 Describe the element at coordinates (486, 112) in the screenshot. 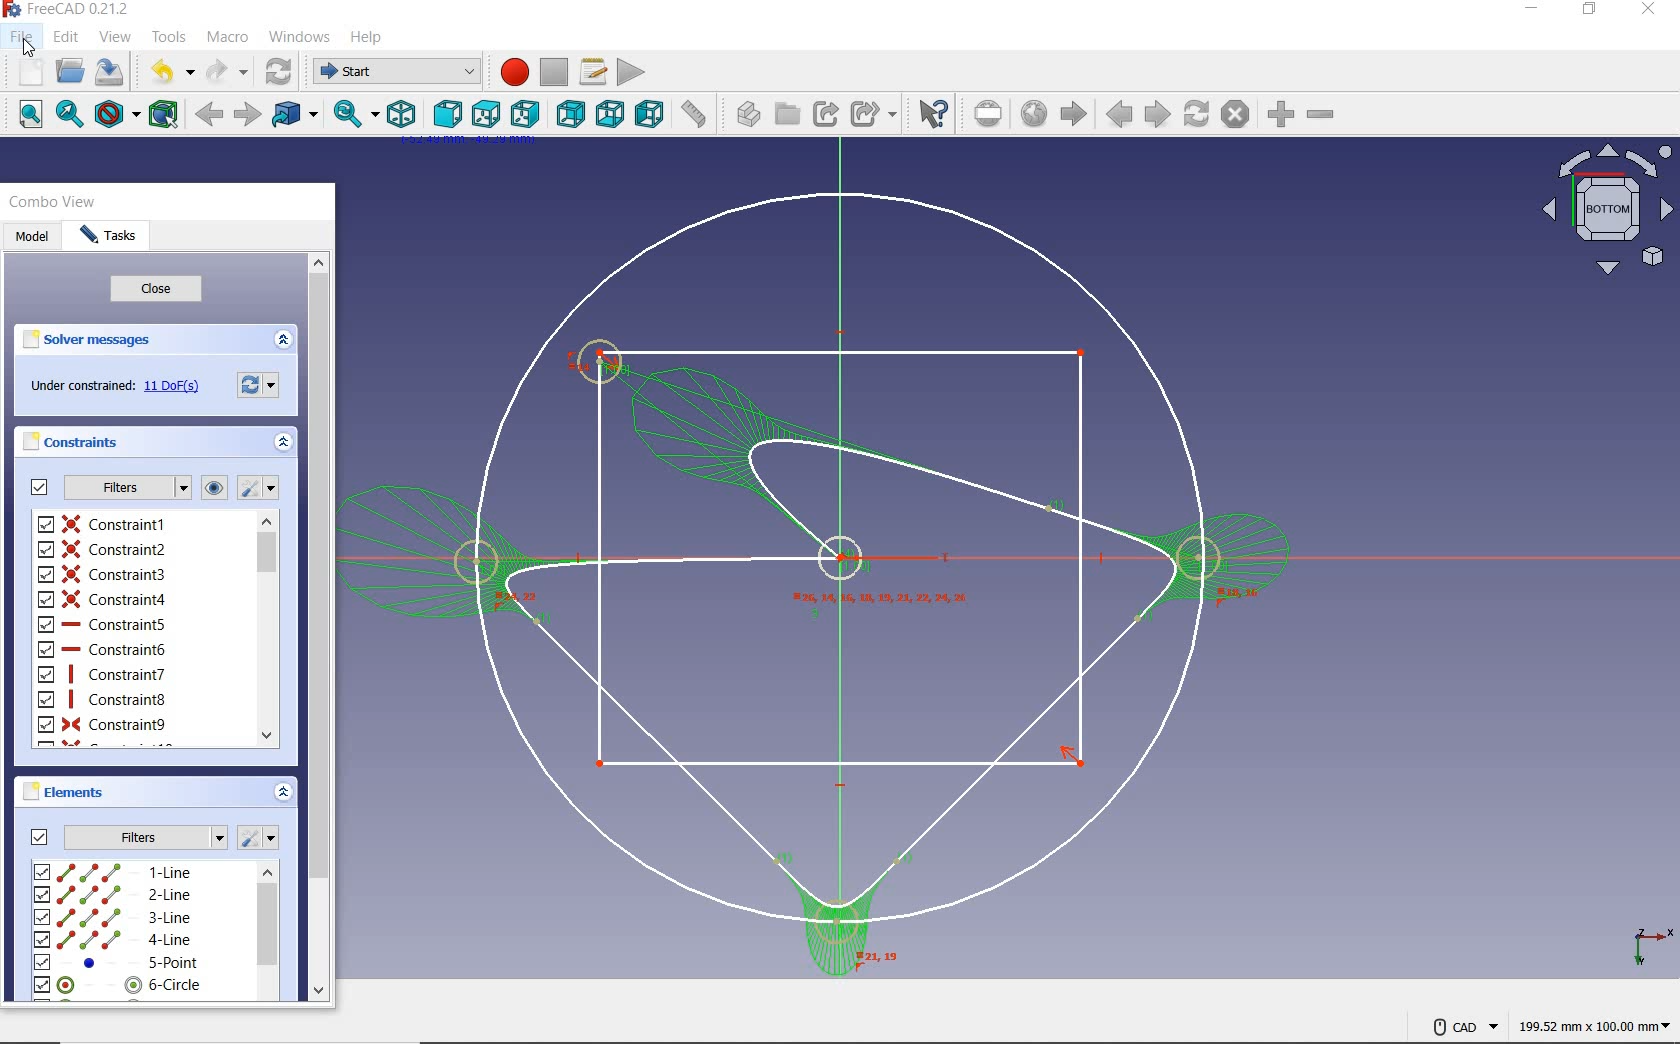

I see `top` at that location.